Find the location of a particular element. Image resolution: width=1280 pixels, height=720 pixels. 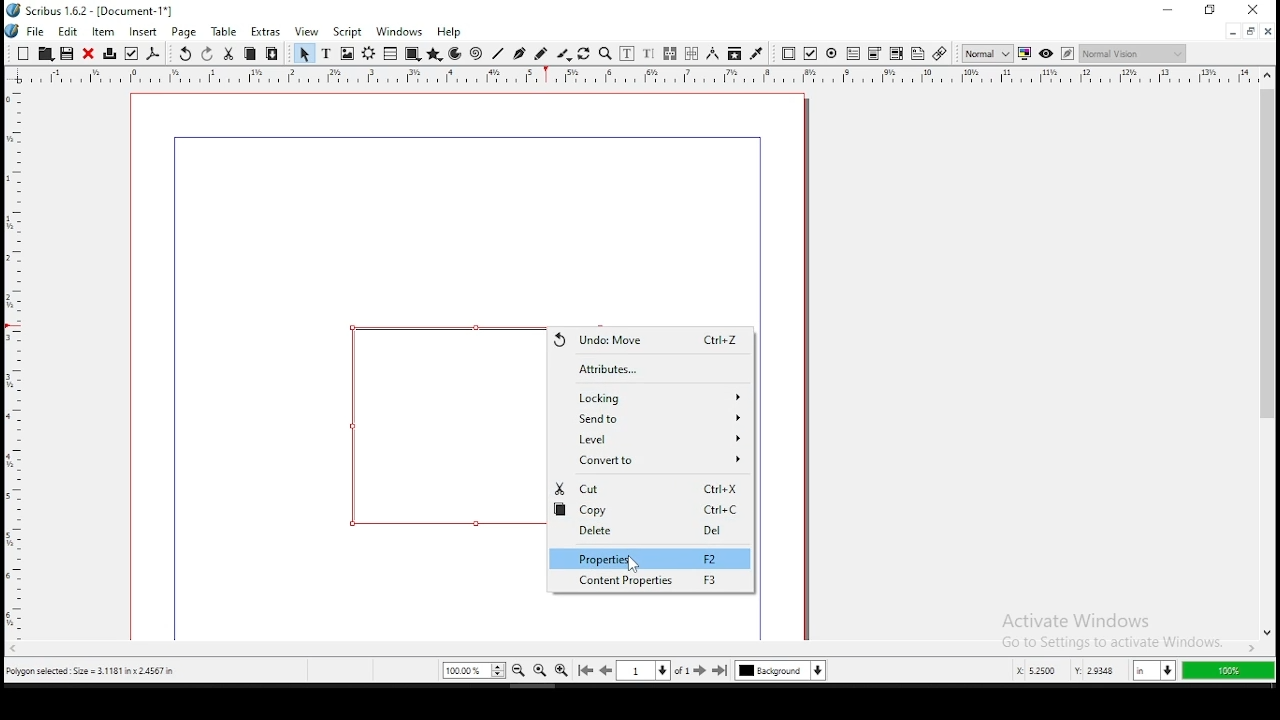

unlink text frames is located at coordinates (693, 54).